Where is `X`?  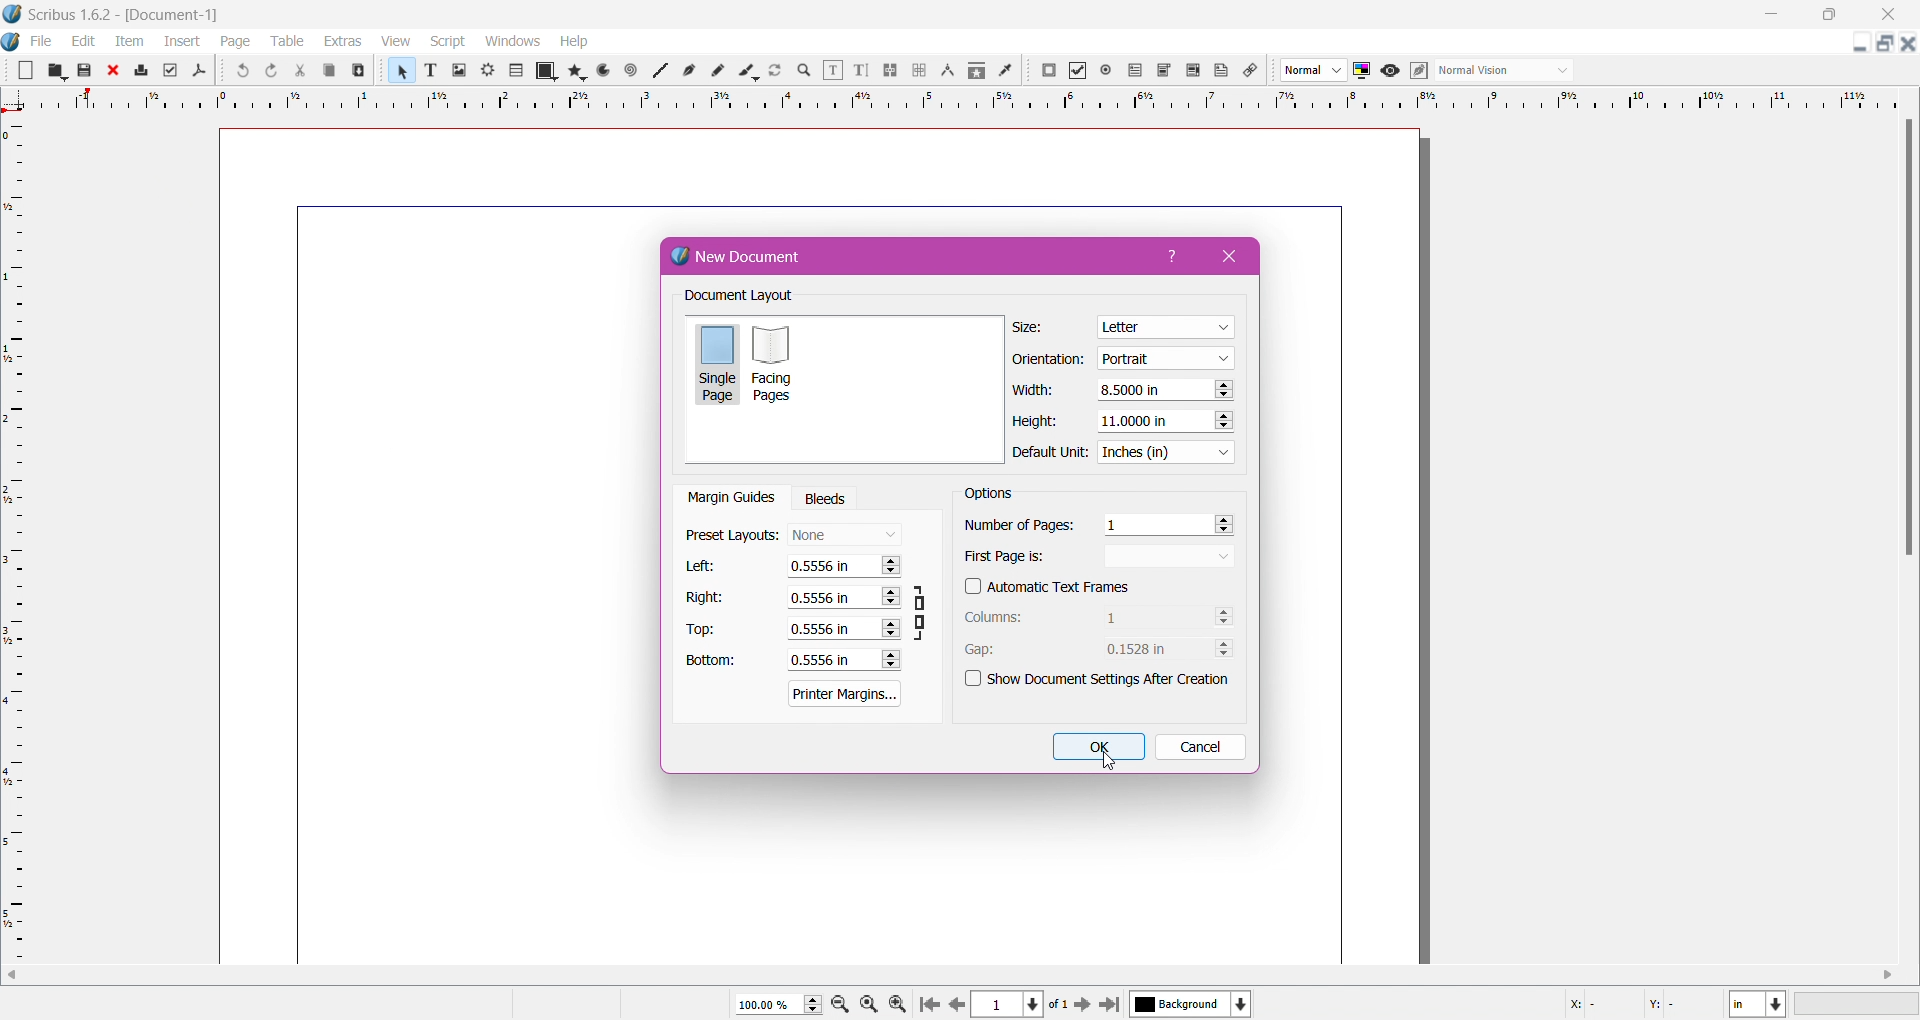
X is located at coordinates (1584, 1007).